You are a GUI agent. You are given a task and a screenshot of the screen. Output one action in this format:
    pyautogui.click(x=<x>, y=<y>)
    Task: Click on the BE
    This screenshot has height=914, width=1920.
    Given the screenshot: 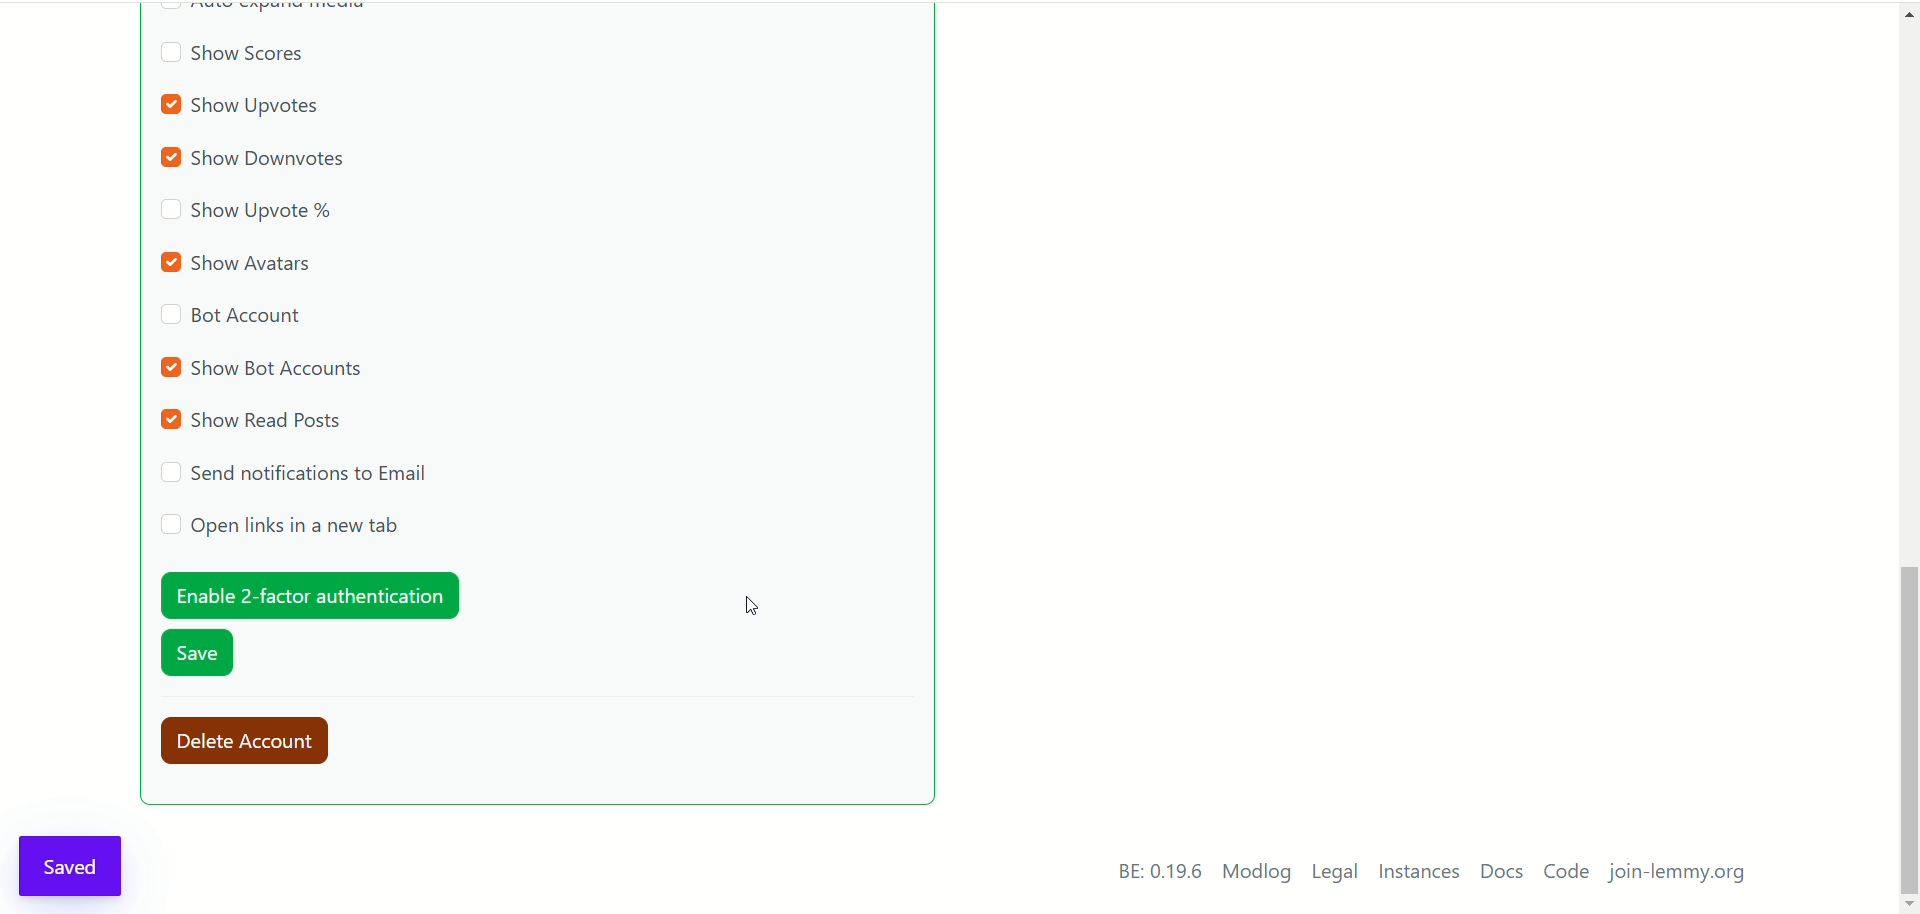 What is the action you would take?
    pyautogui.click(x=1156, y=872)
    